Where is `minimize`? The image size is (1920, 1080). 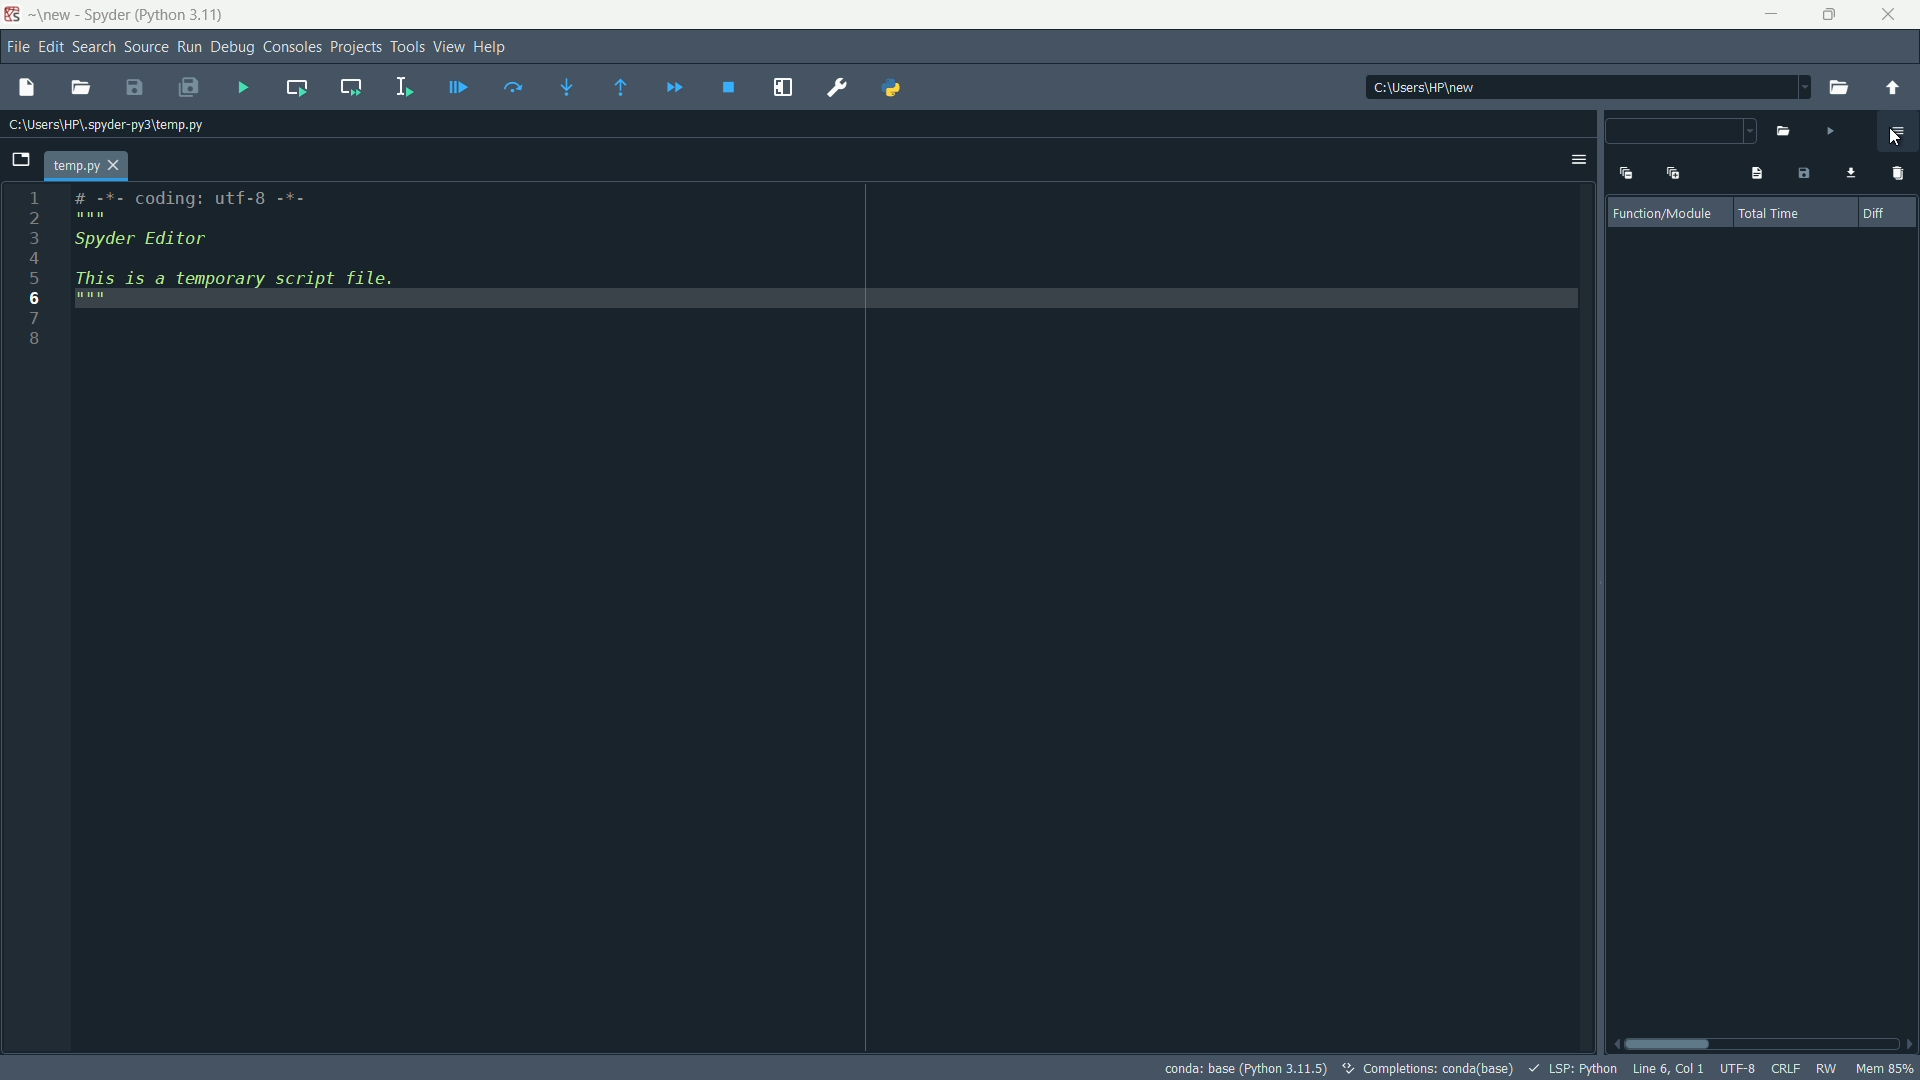 minimize is located at coordinates (1772, 15).